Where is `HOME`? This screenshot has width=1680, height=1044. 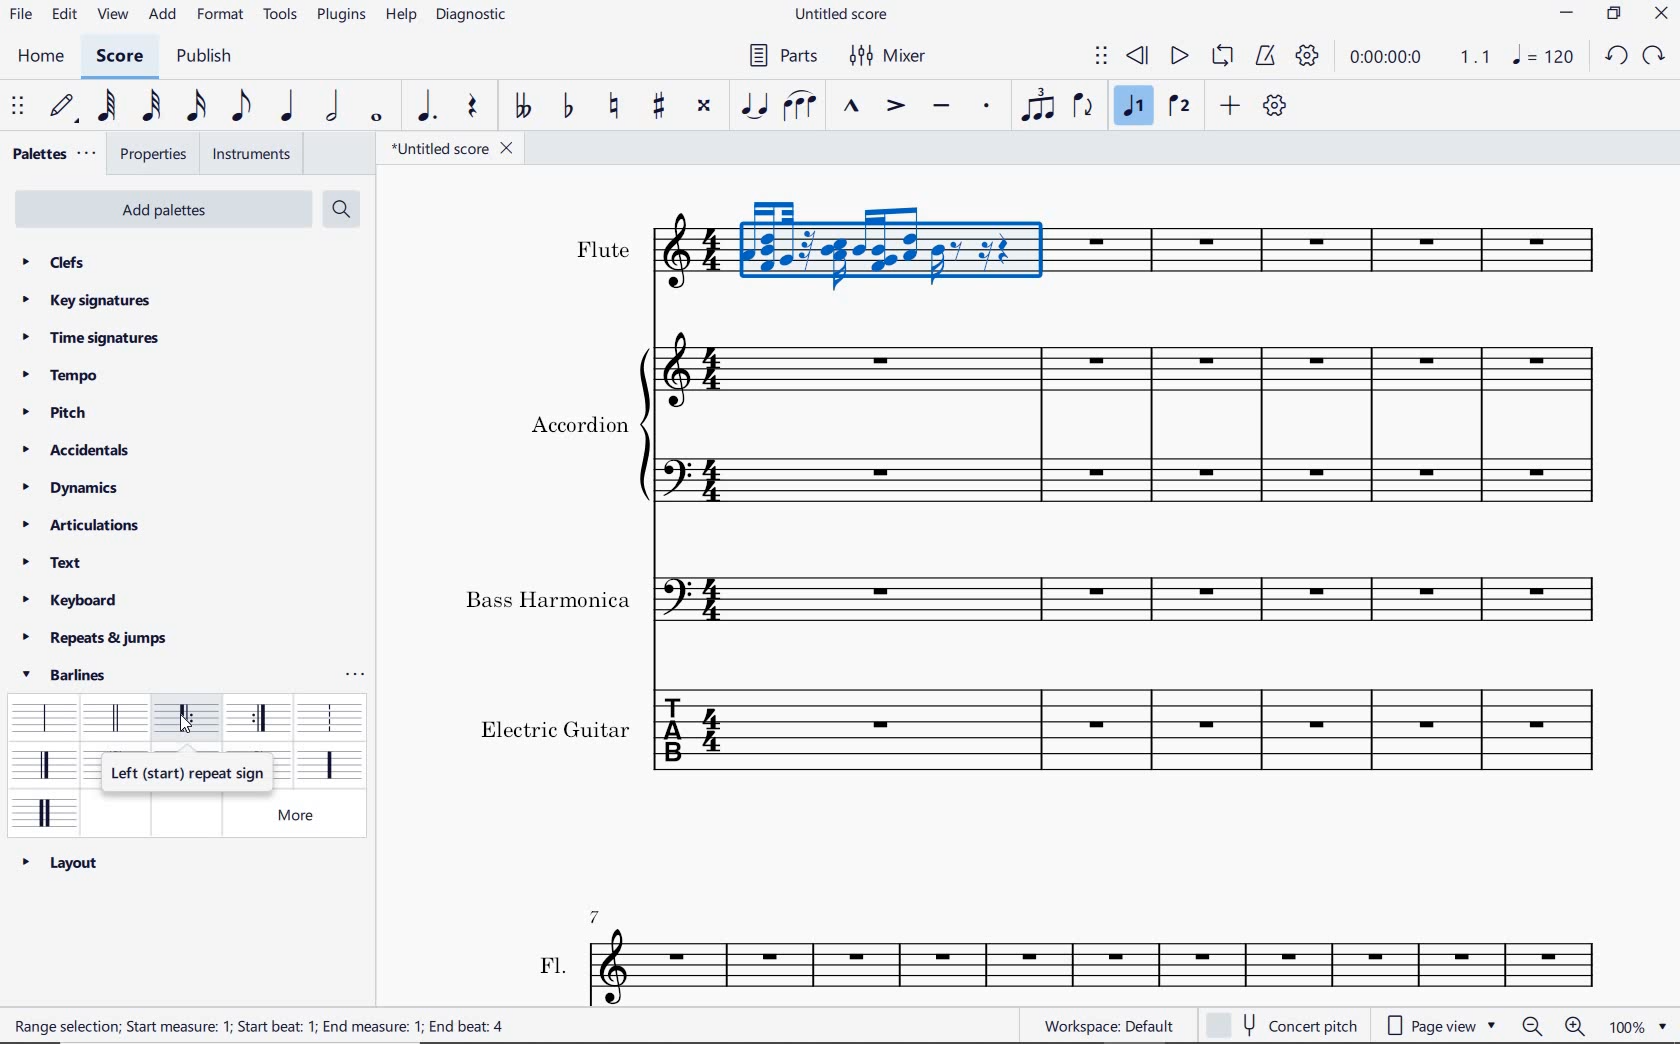
HOME is located at coordinates (42, 59).